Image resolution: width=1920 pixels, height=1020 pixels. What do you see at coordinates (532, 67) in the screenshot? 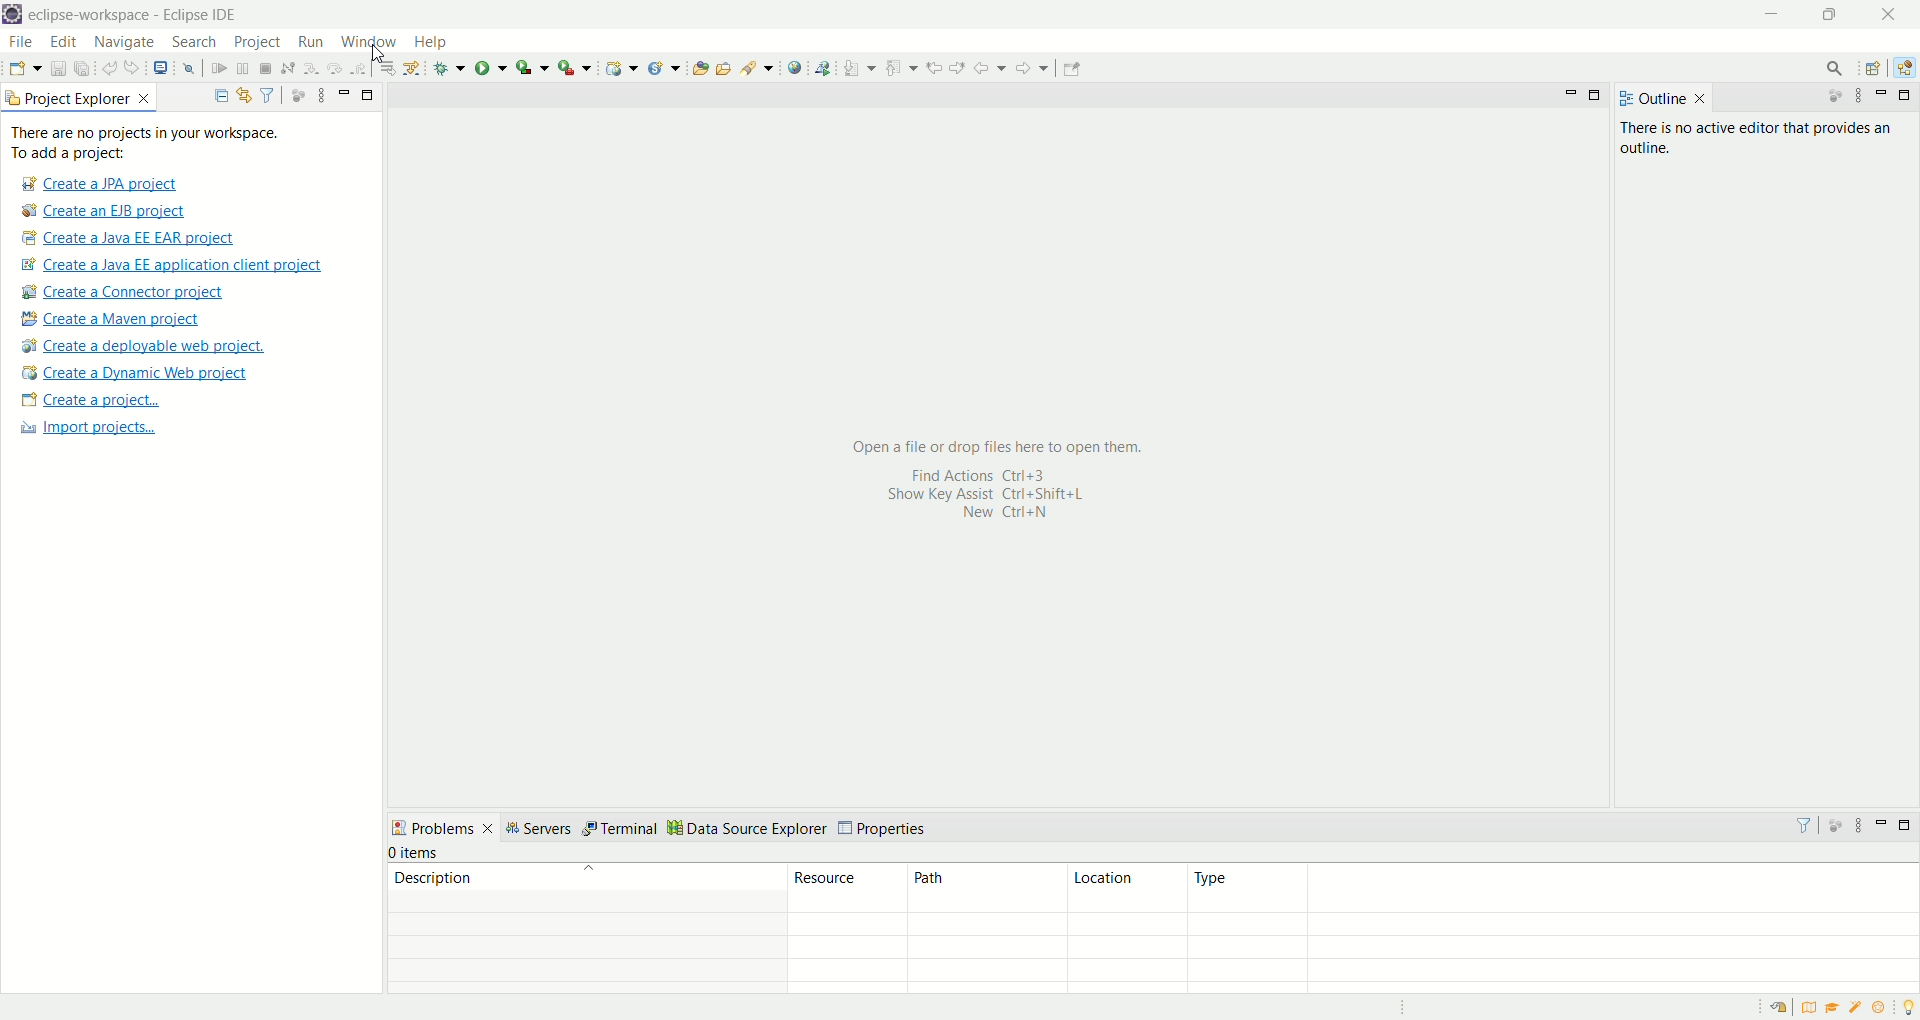
I see `coverage` at bounding box center [532, 67].